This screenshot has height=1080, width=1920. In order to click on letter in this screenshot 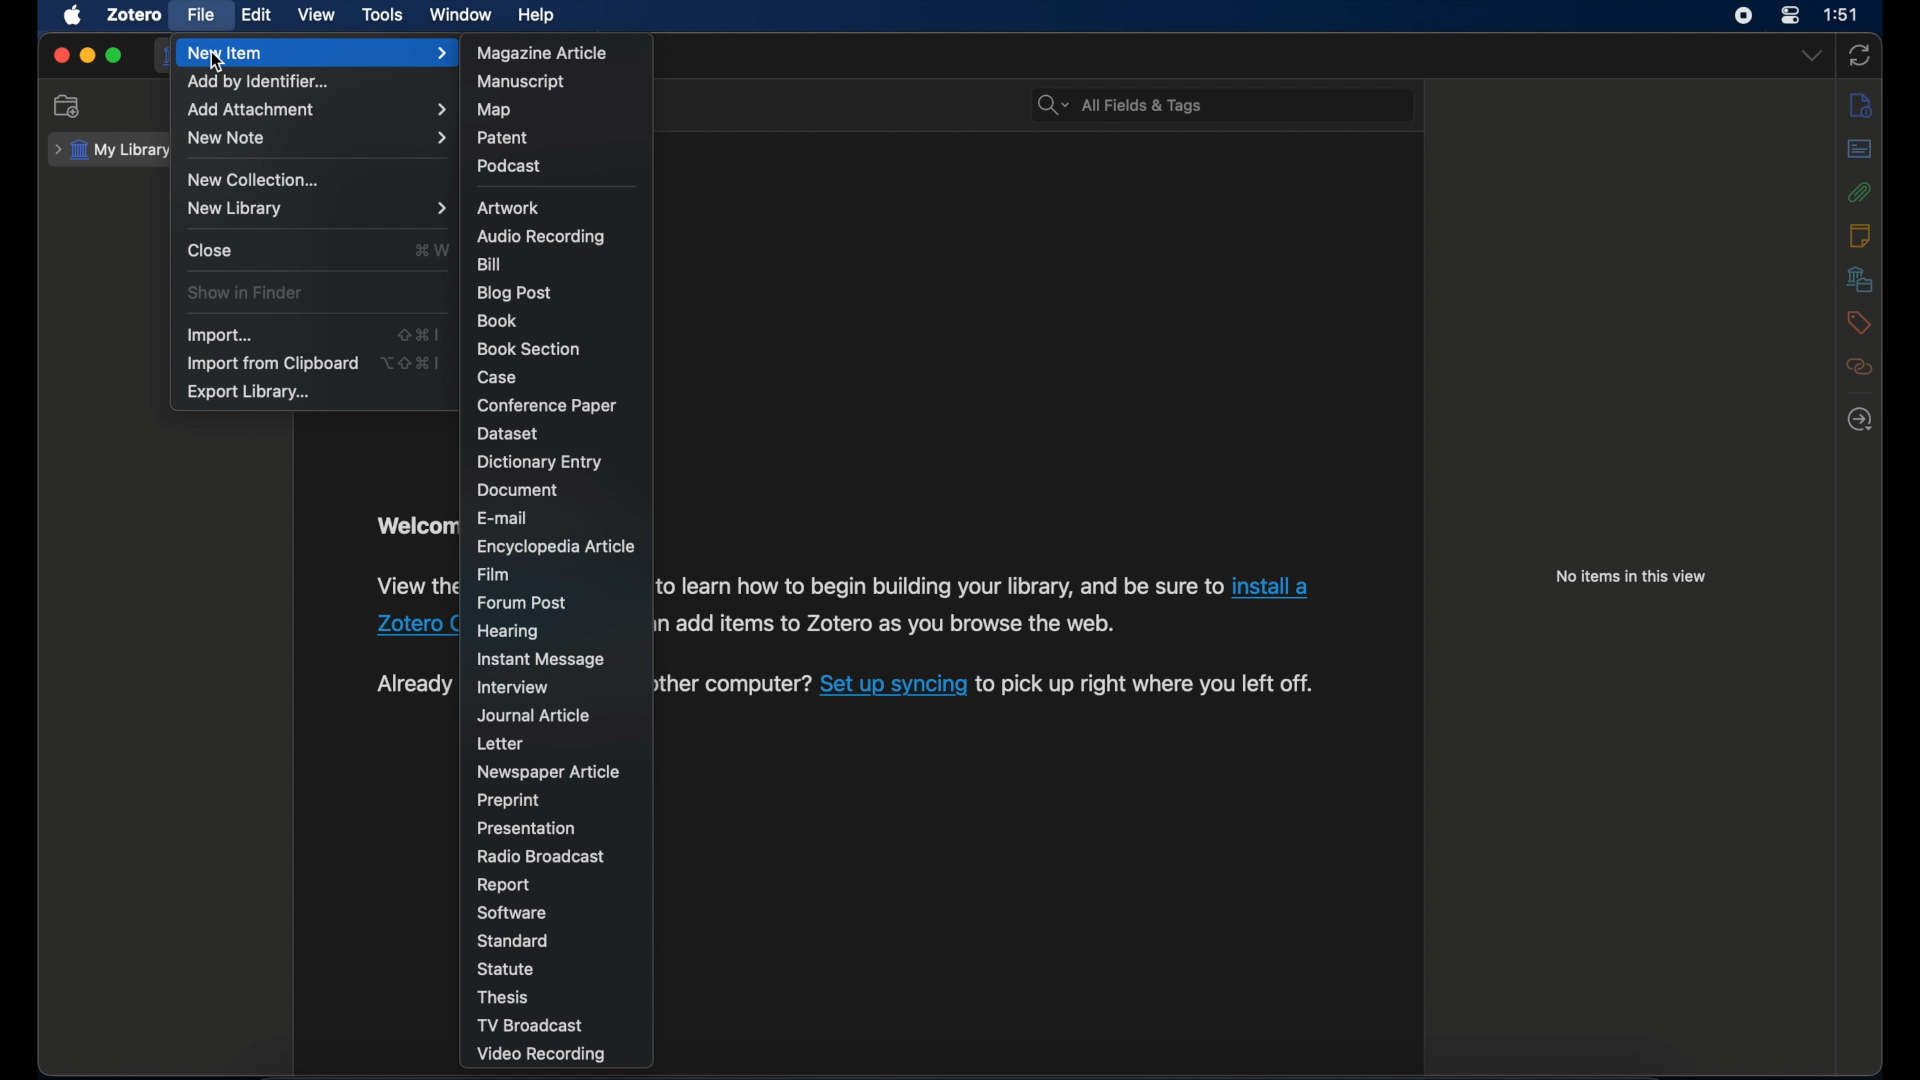, I will do `click(502, 744)`.